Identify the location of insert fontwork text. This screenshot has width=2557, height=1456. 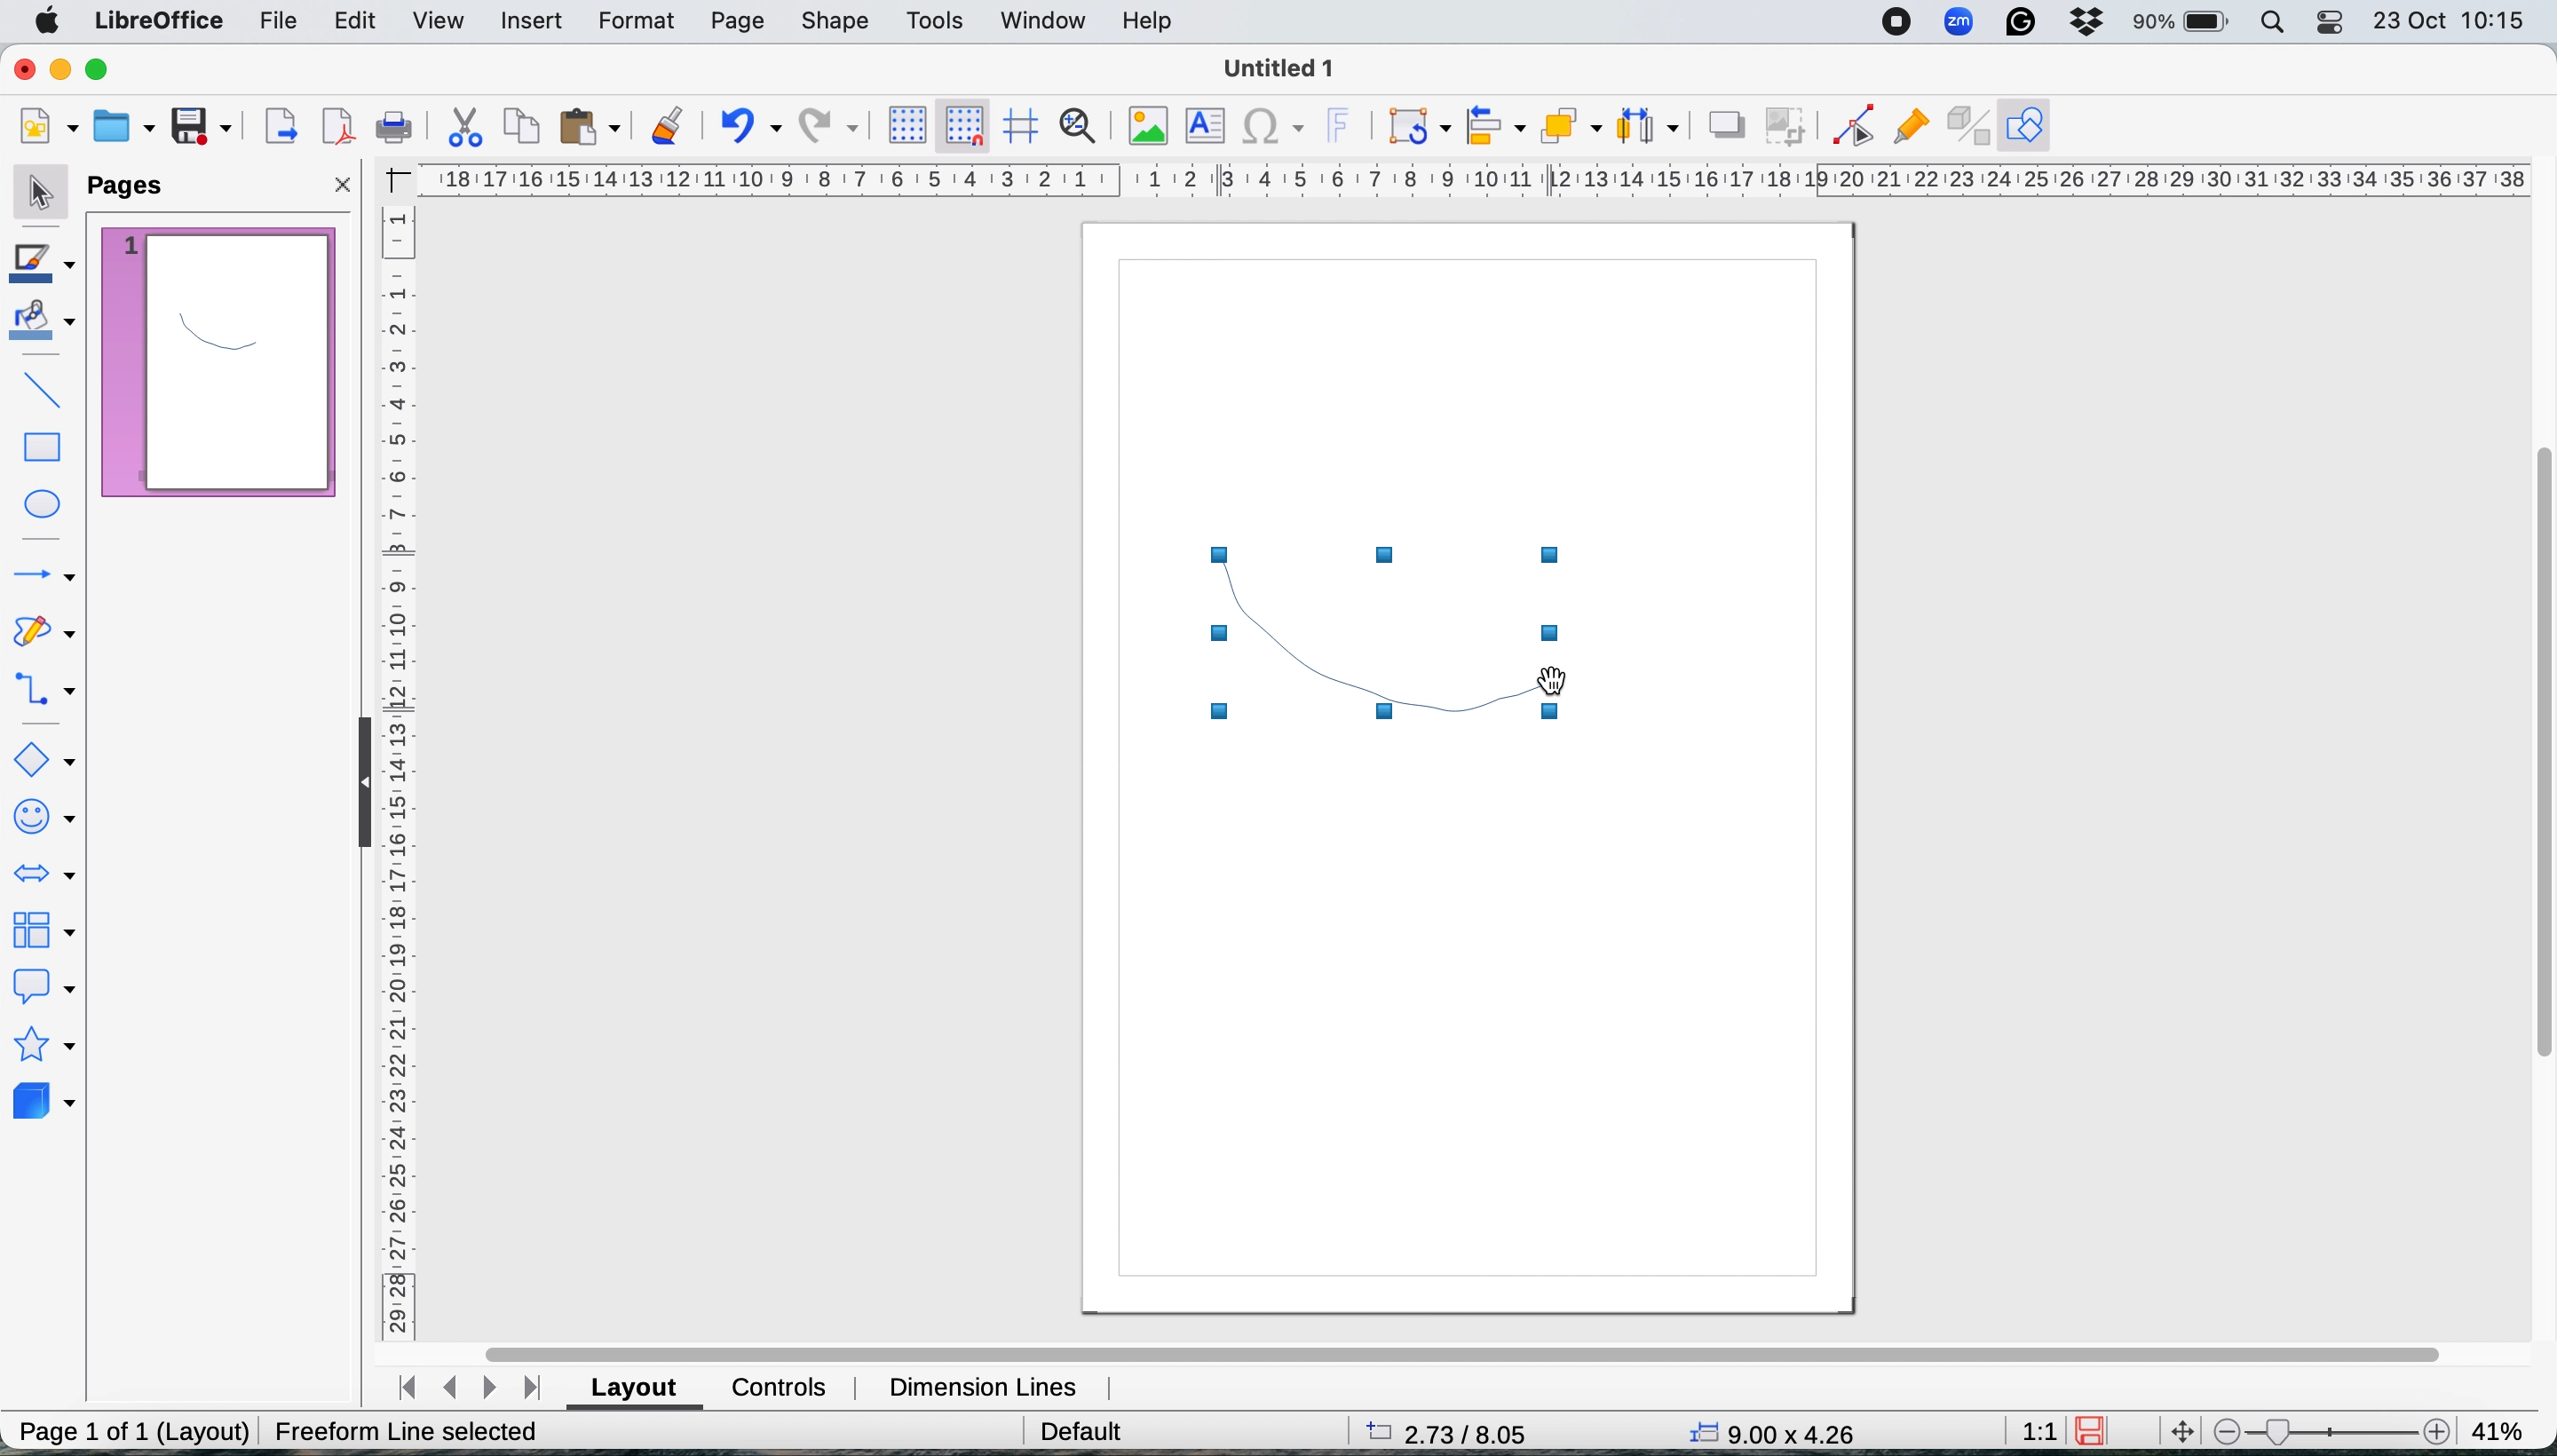
(1345, 127).